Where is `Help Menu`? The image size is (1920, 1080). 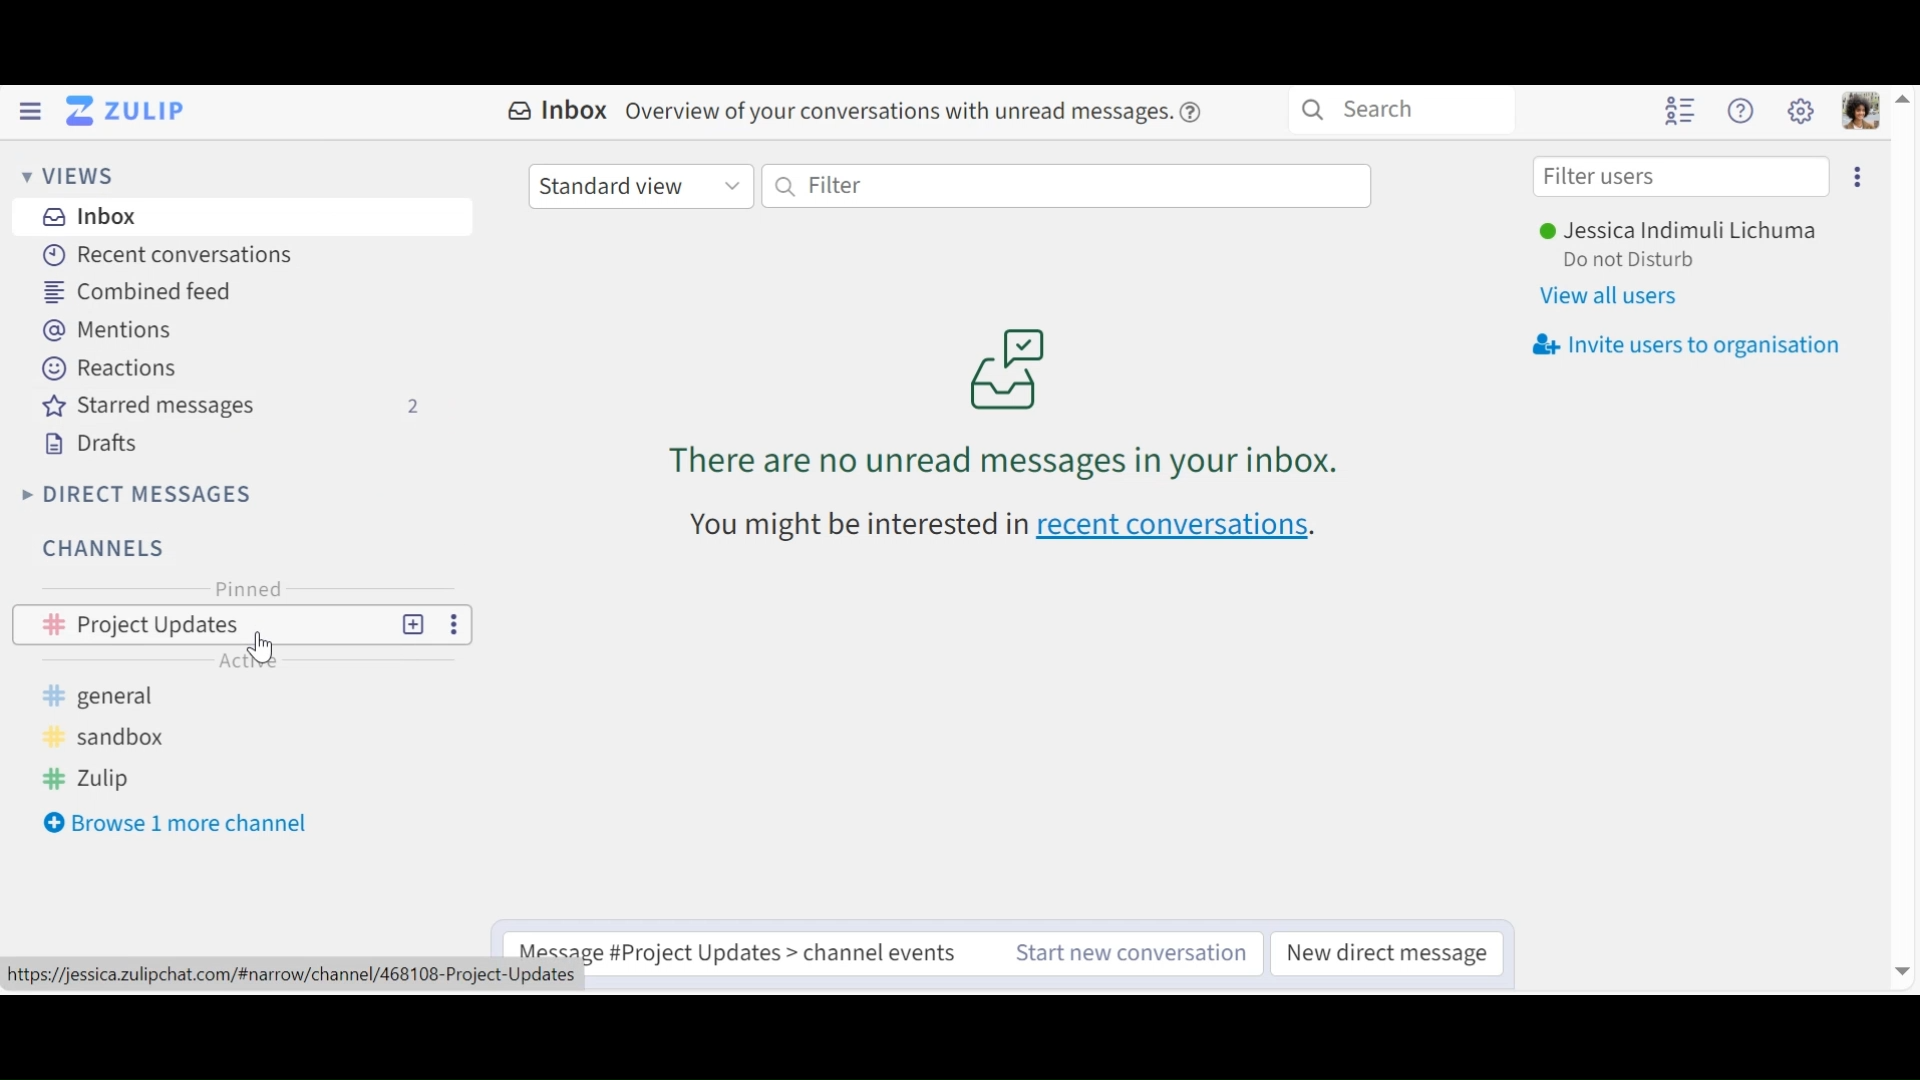 Help Menu is located at coordinates (1743, 111).